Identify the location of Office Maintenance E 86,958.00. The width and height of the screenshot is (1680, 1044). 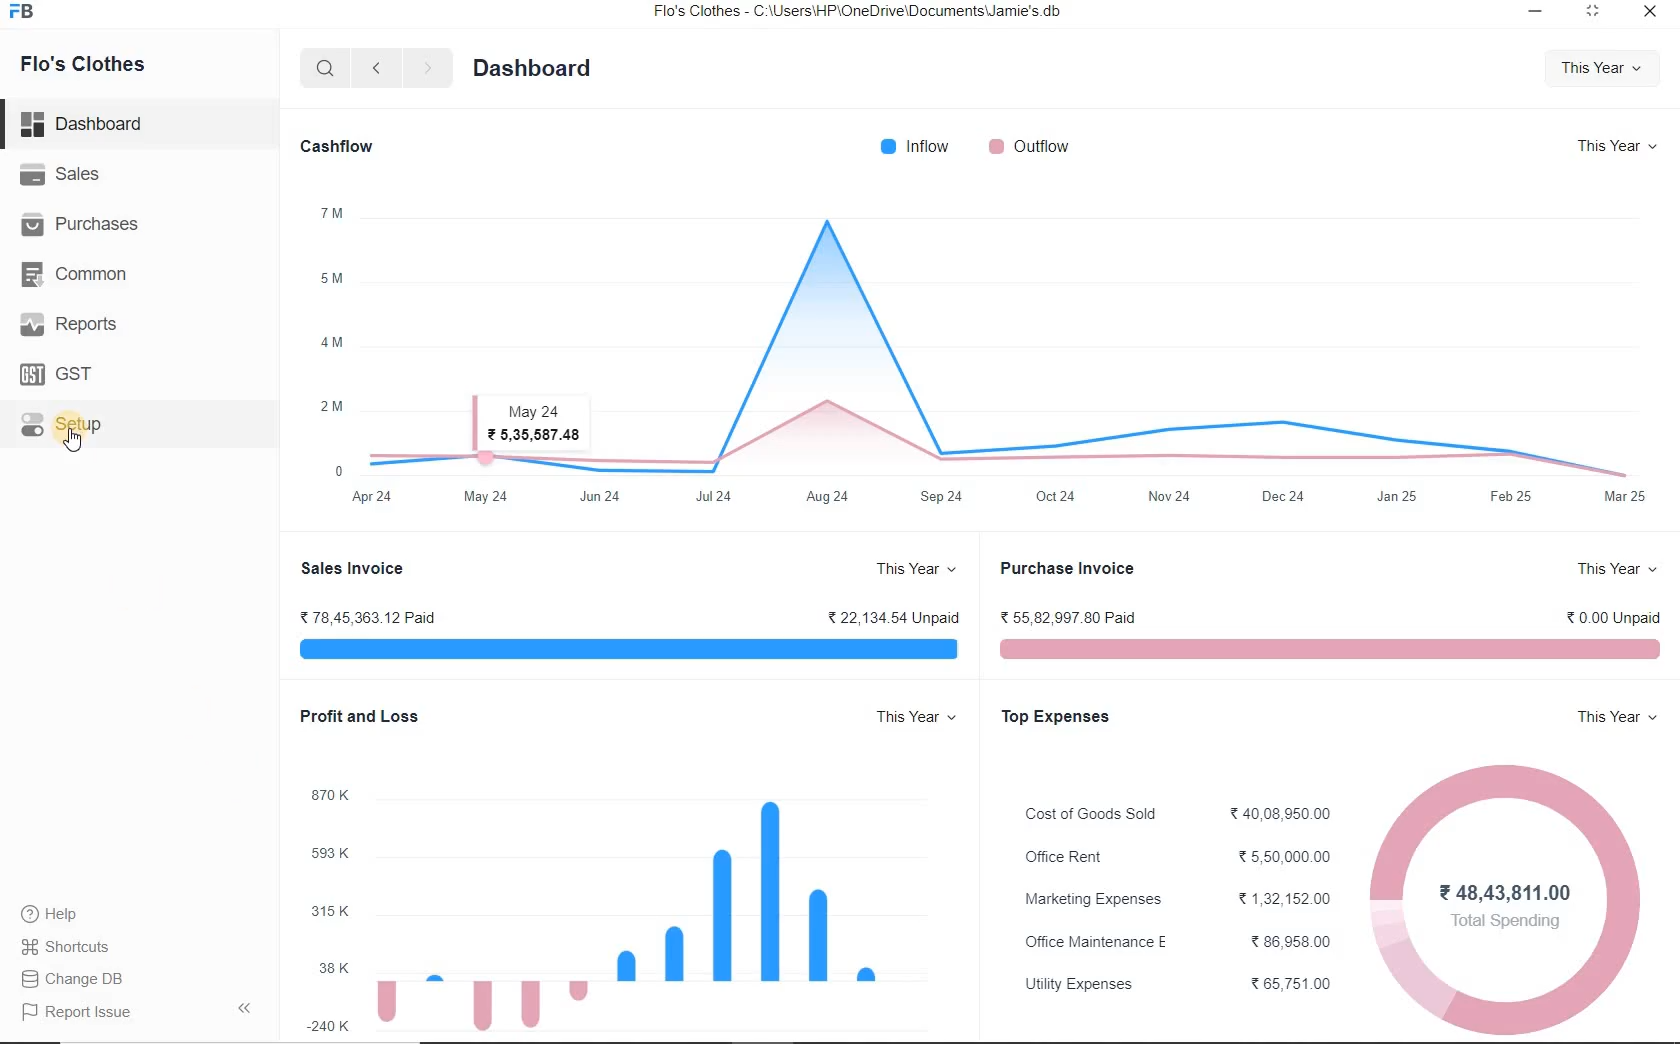
(1174, 940).